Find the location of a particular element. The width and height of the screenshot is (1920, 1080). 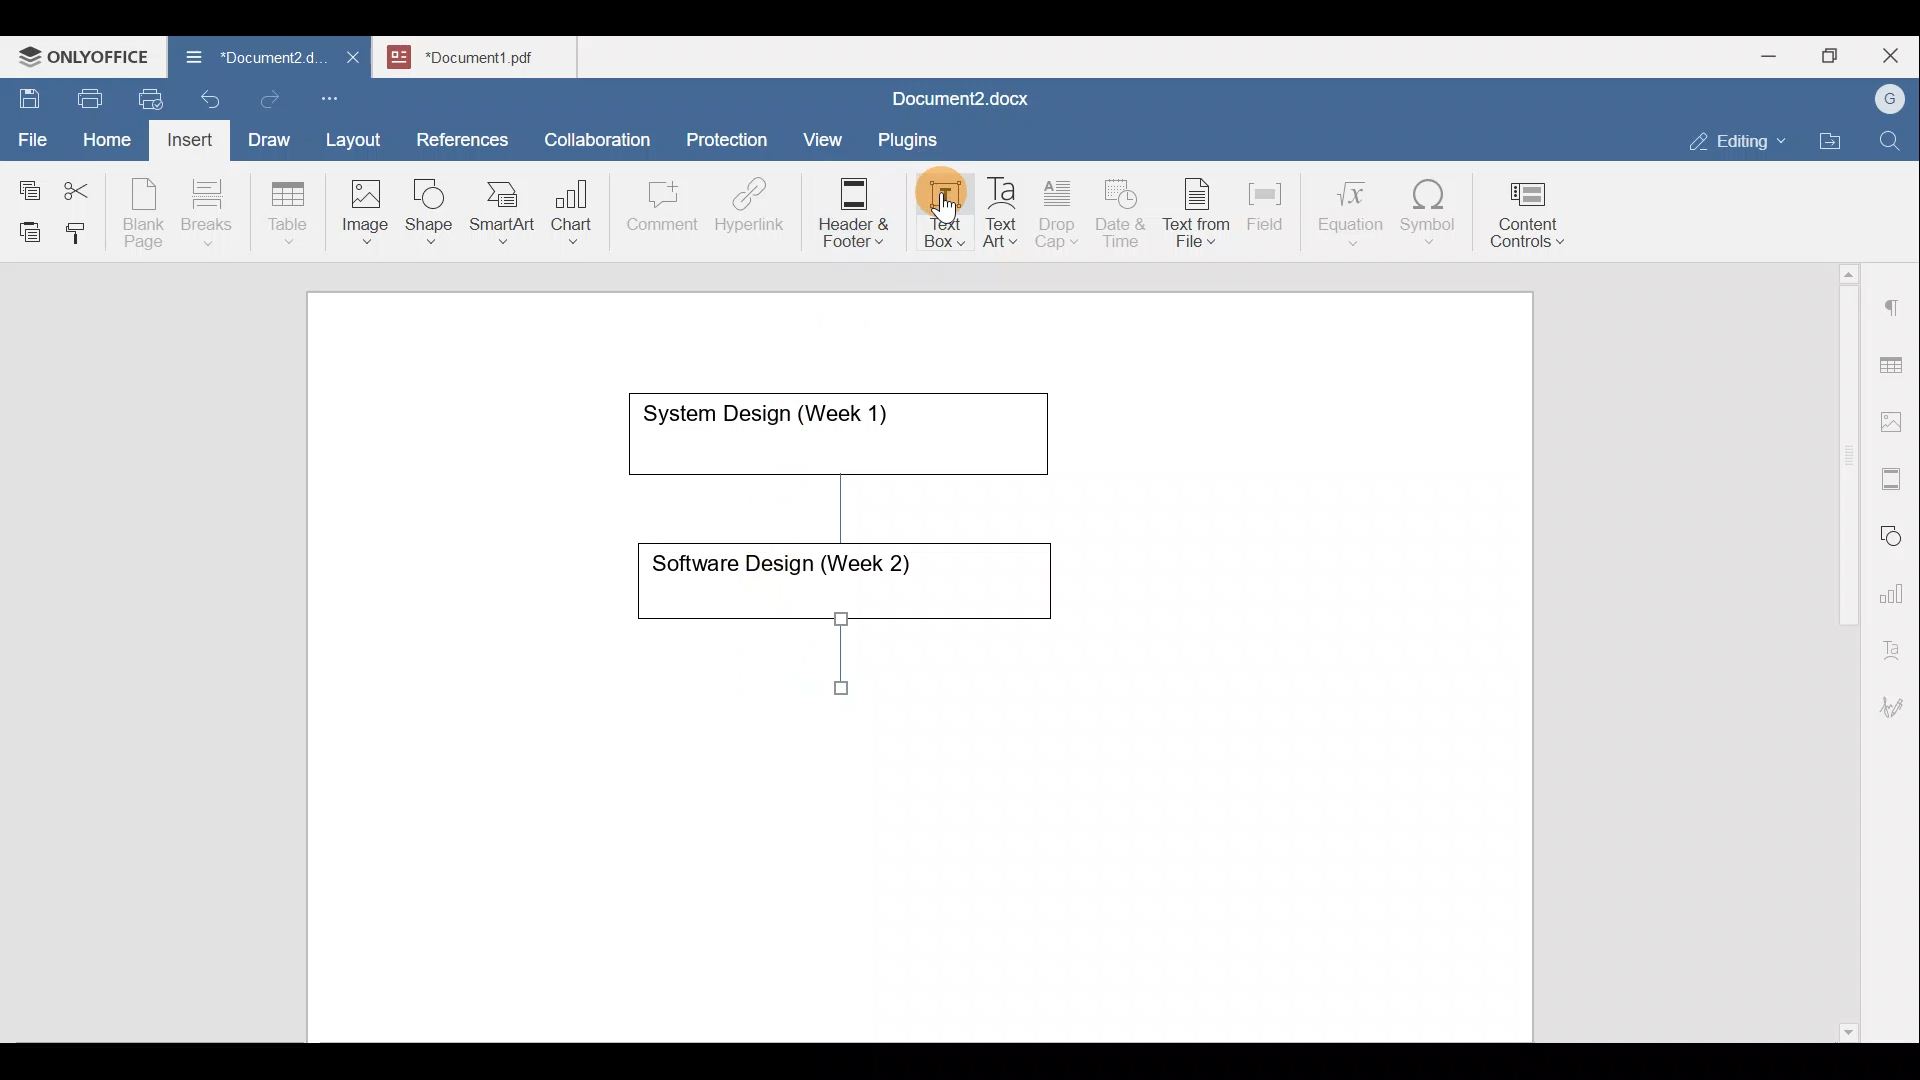

Blank page is located at coordinates (146, 213).